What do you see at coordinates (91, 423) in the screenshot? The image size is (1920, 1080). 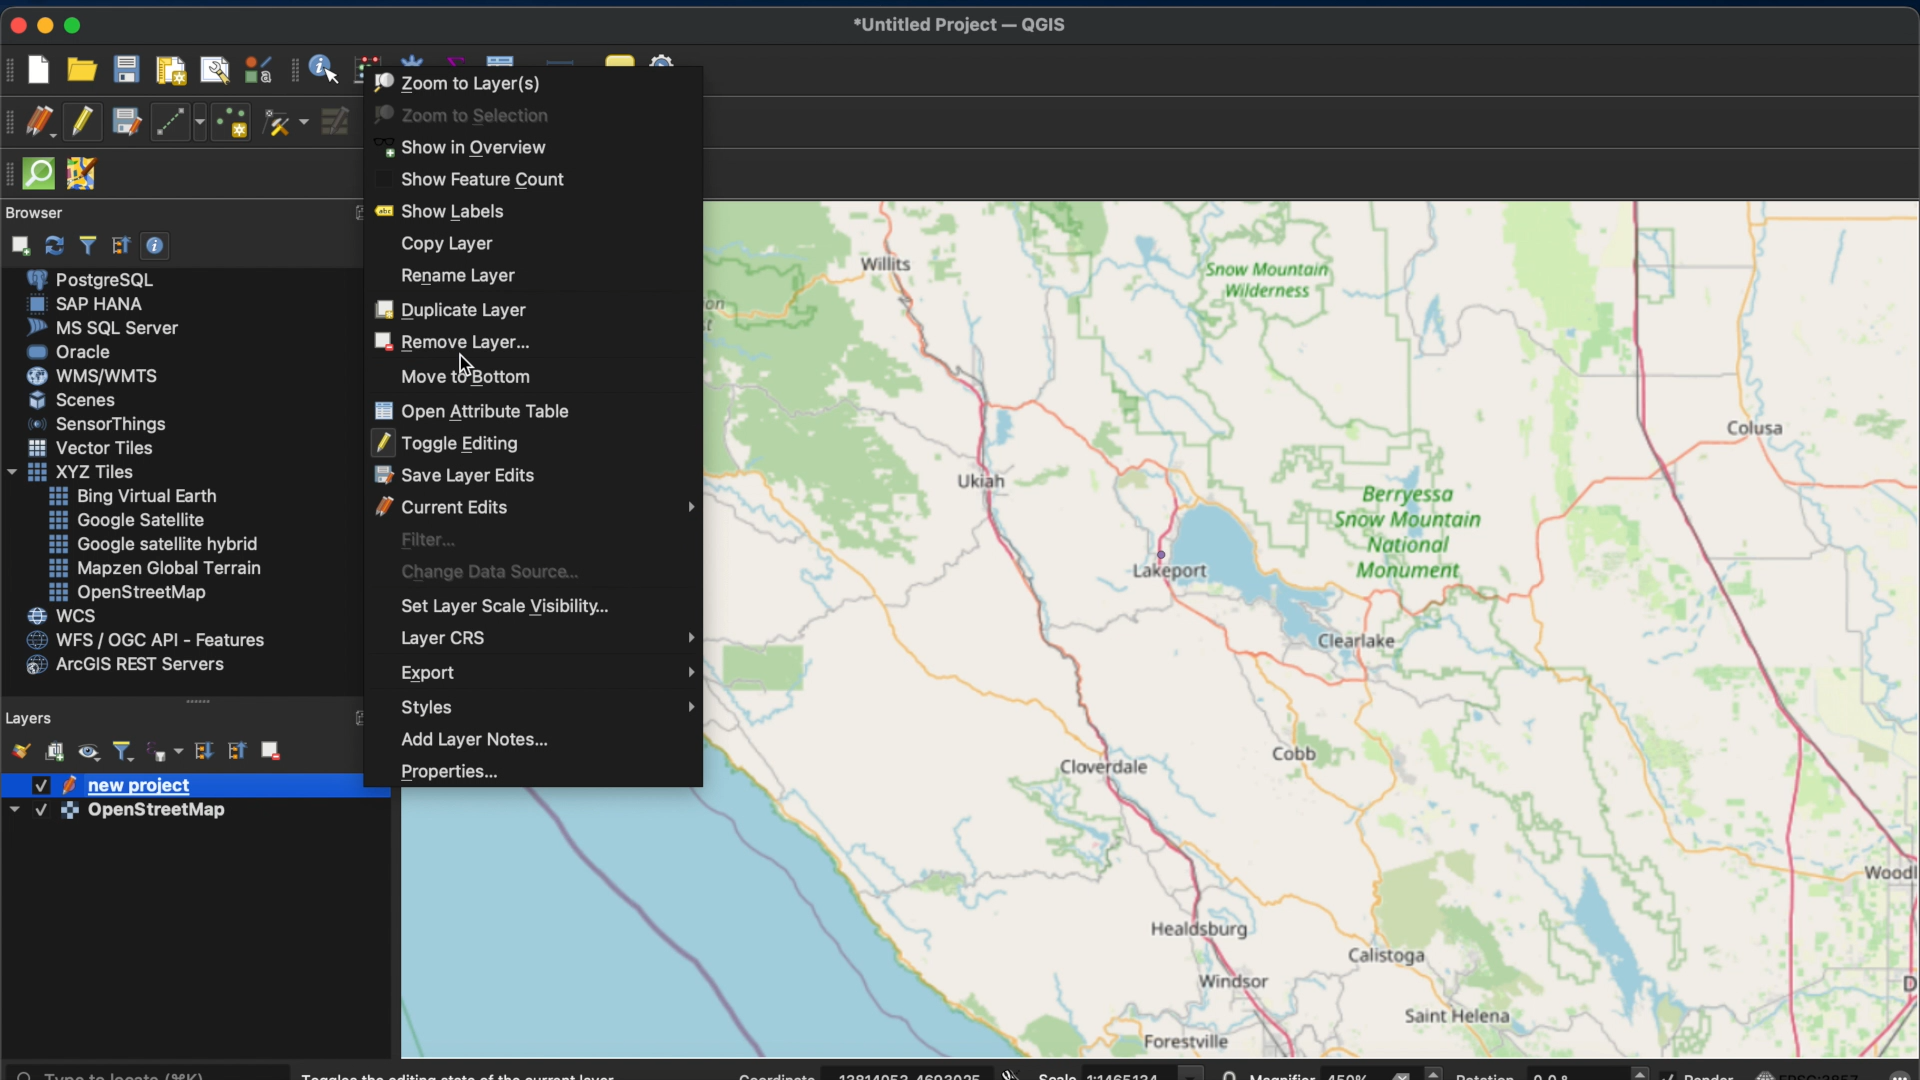 I see `sensor. things` at bounding box center [91, 423].